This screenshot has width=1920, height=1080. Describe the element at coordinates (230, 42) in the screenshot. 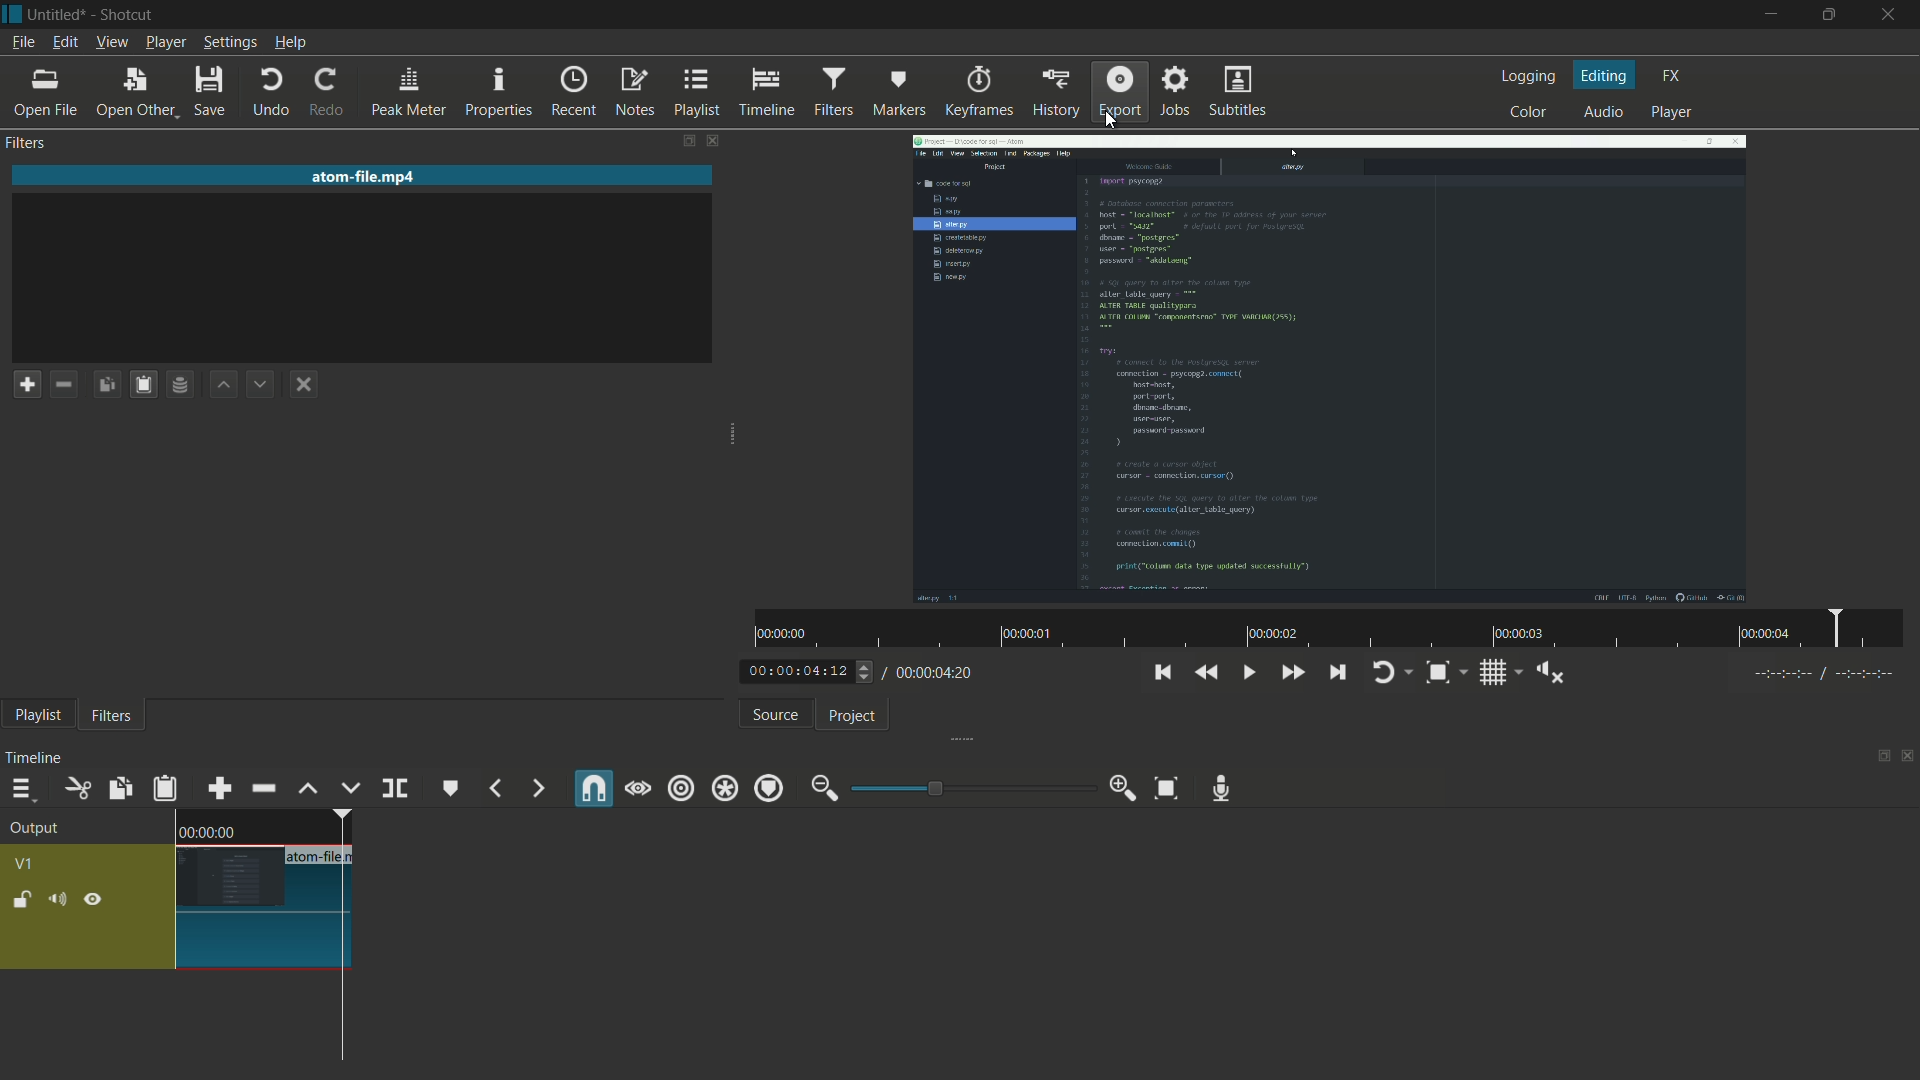

I see `settings menu` at that location.